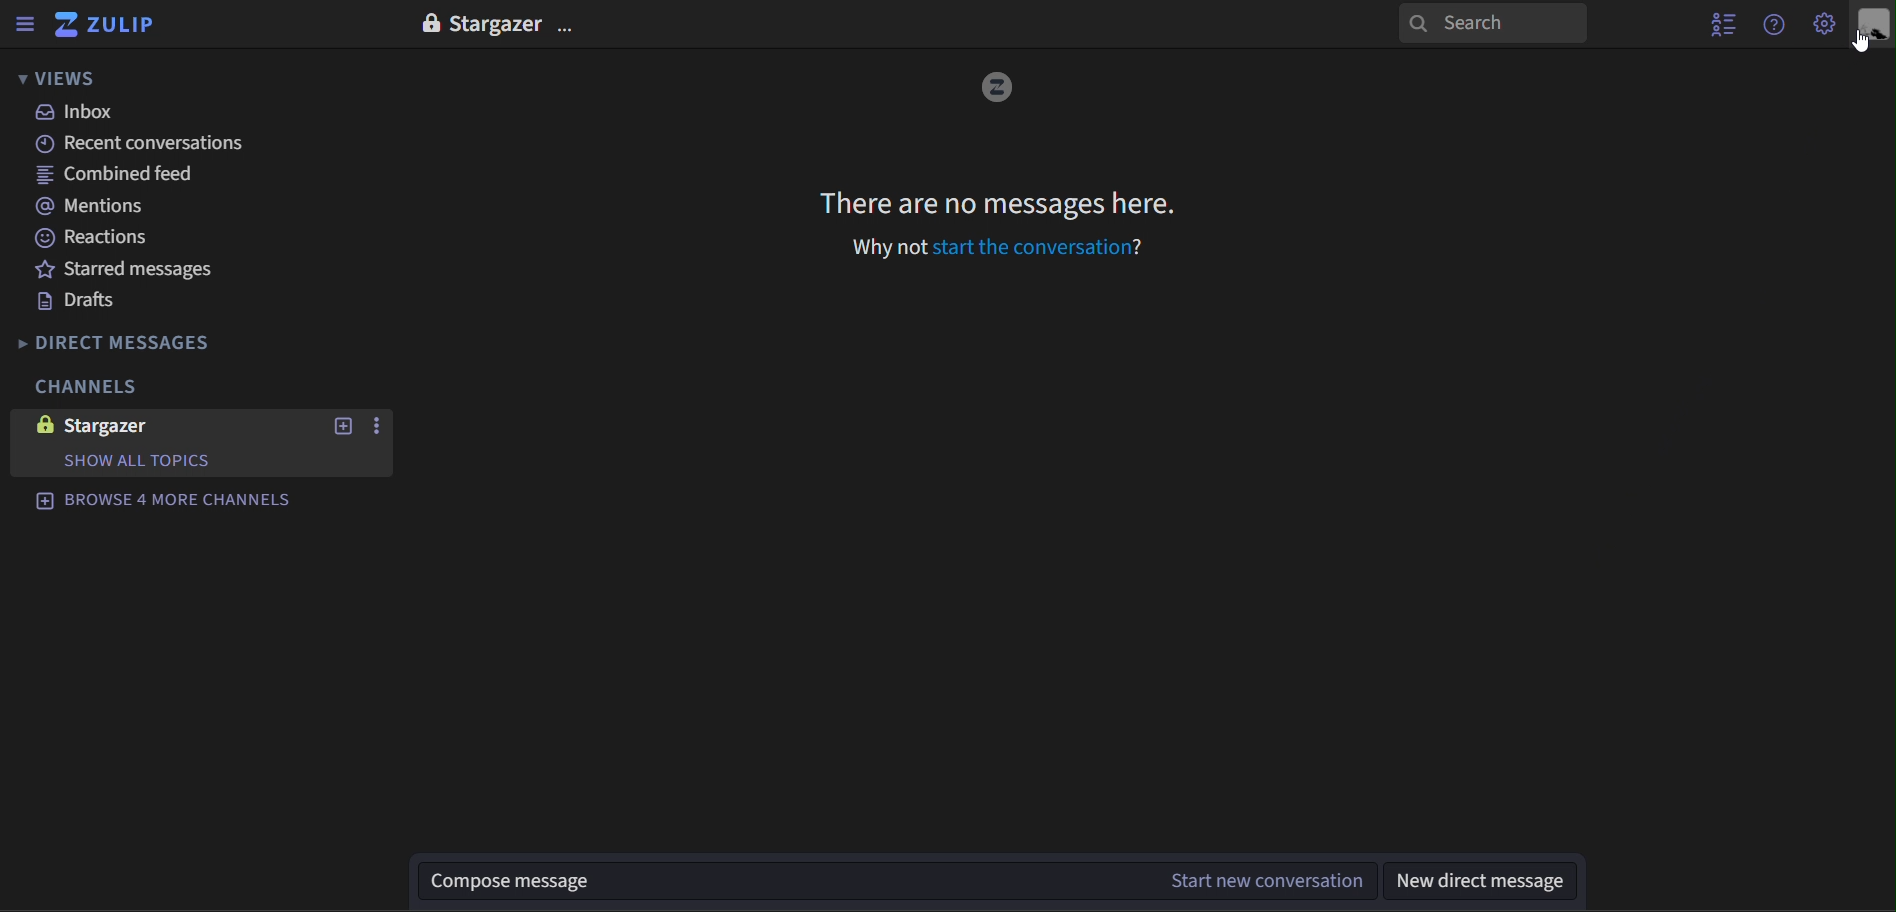 The width and height of the screenshot is (1896, 912). Describe the element at coordinates (1262, 880) in the screenshot. I see `start new conversation` at that location.